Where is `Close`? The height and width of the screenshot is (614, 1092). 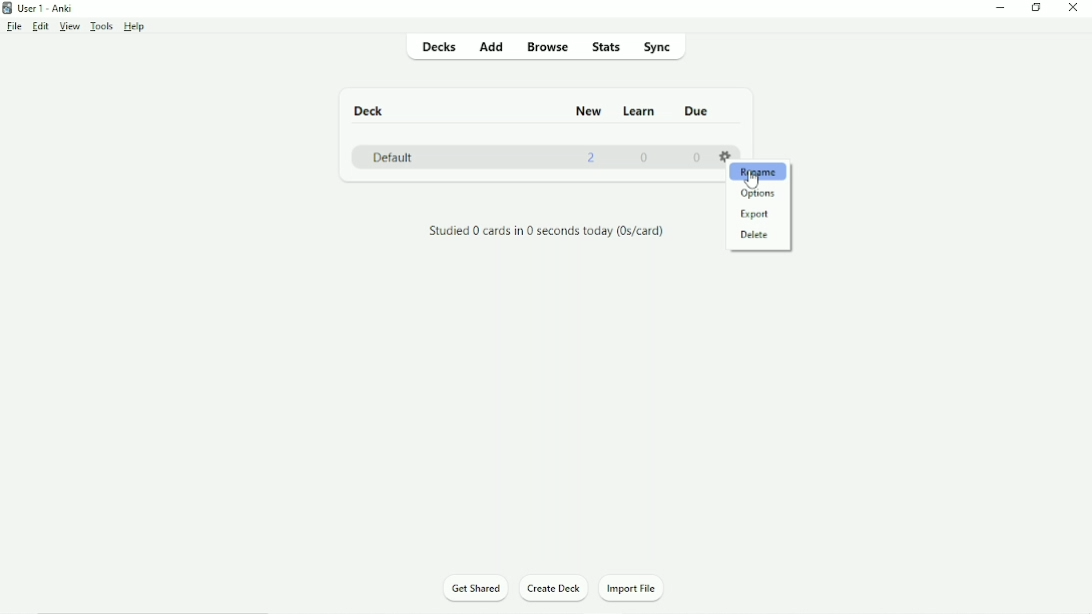 Close is located at coordinates (1075, 8).